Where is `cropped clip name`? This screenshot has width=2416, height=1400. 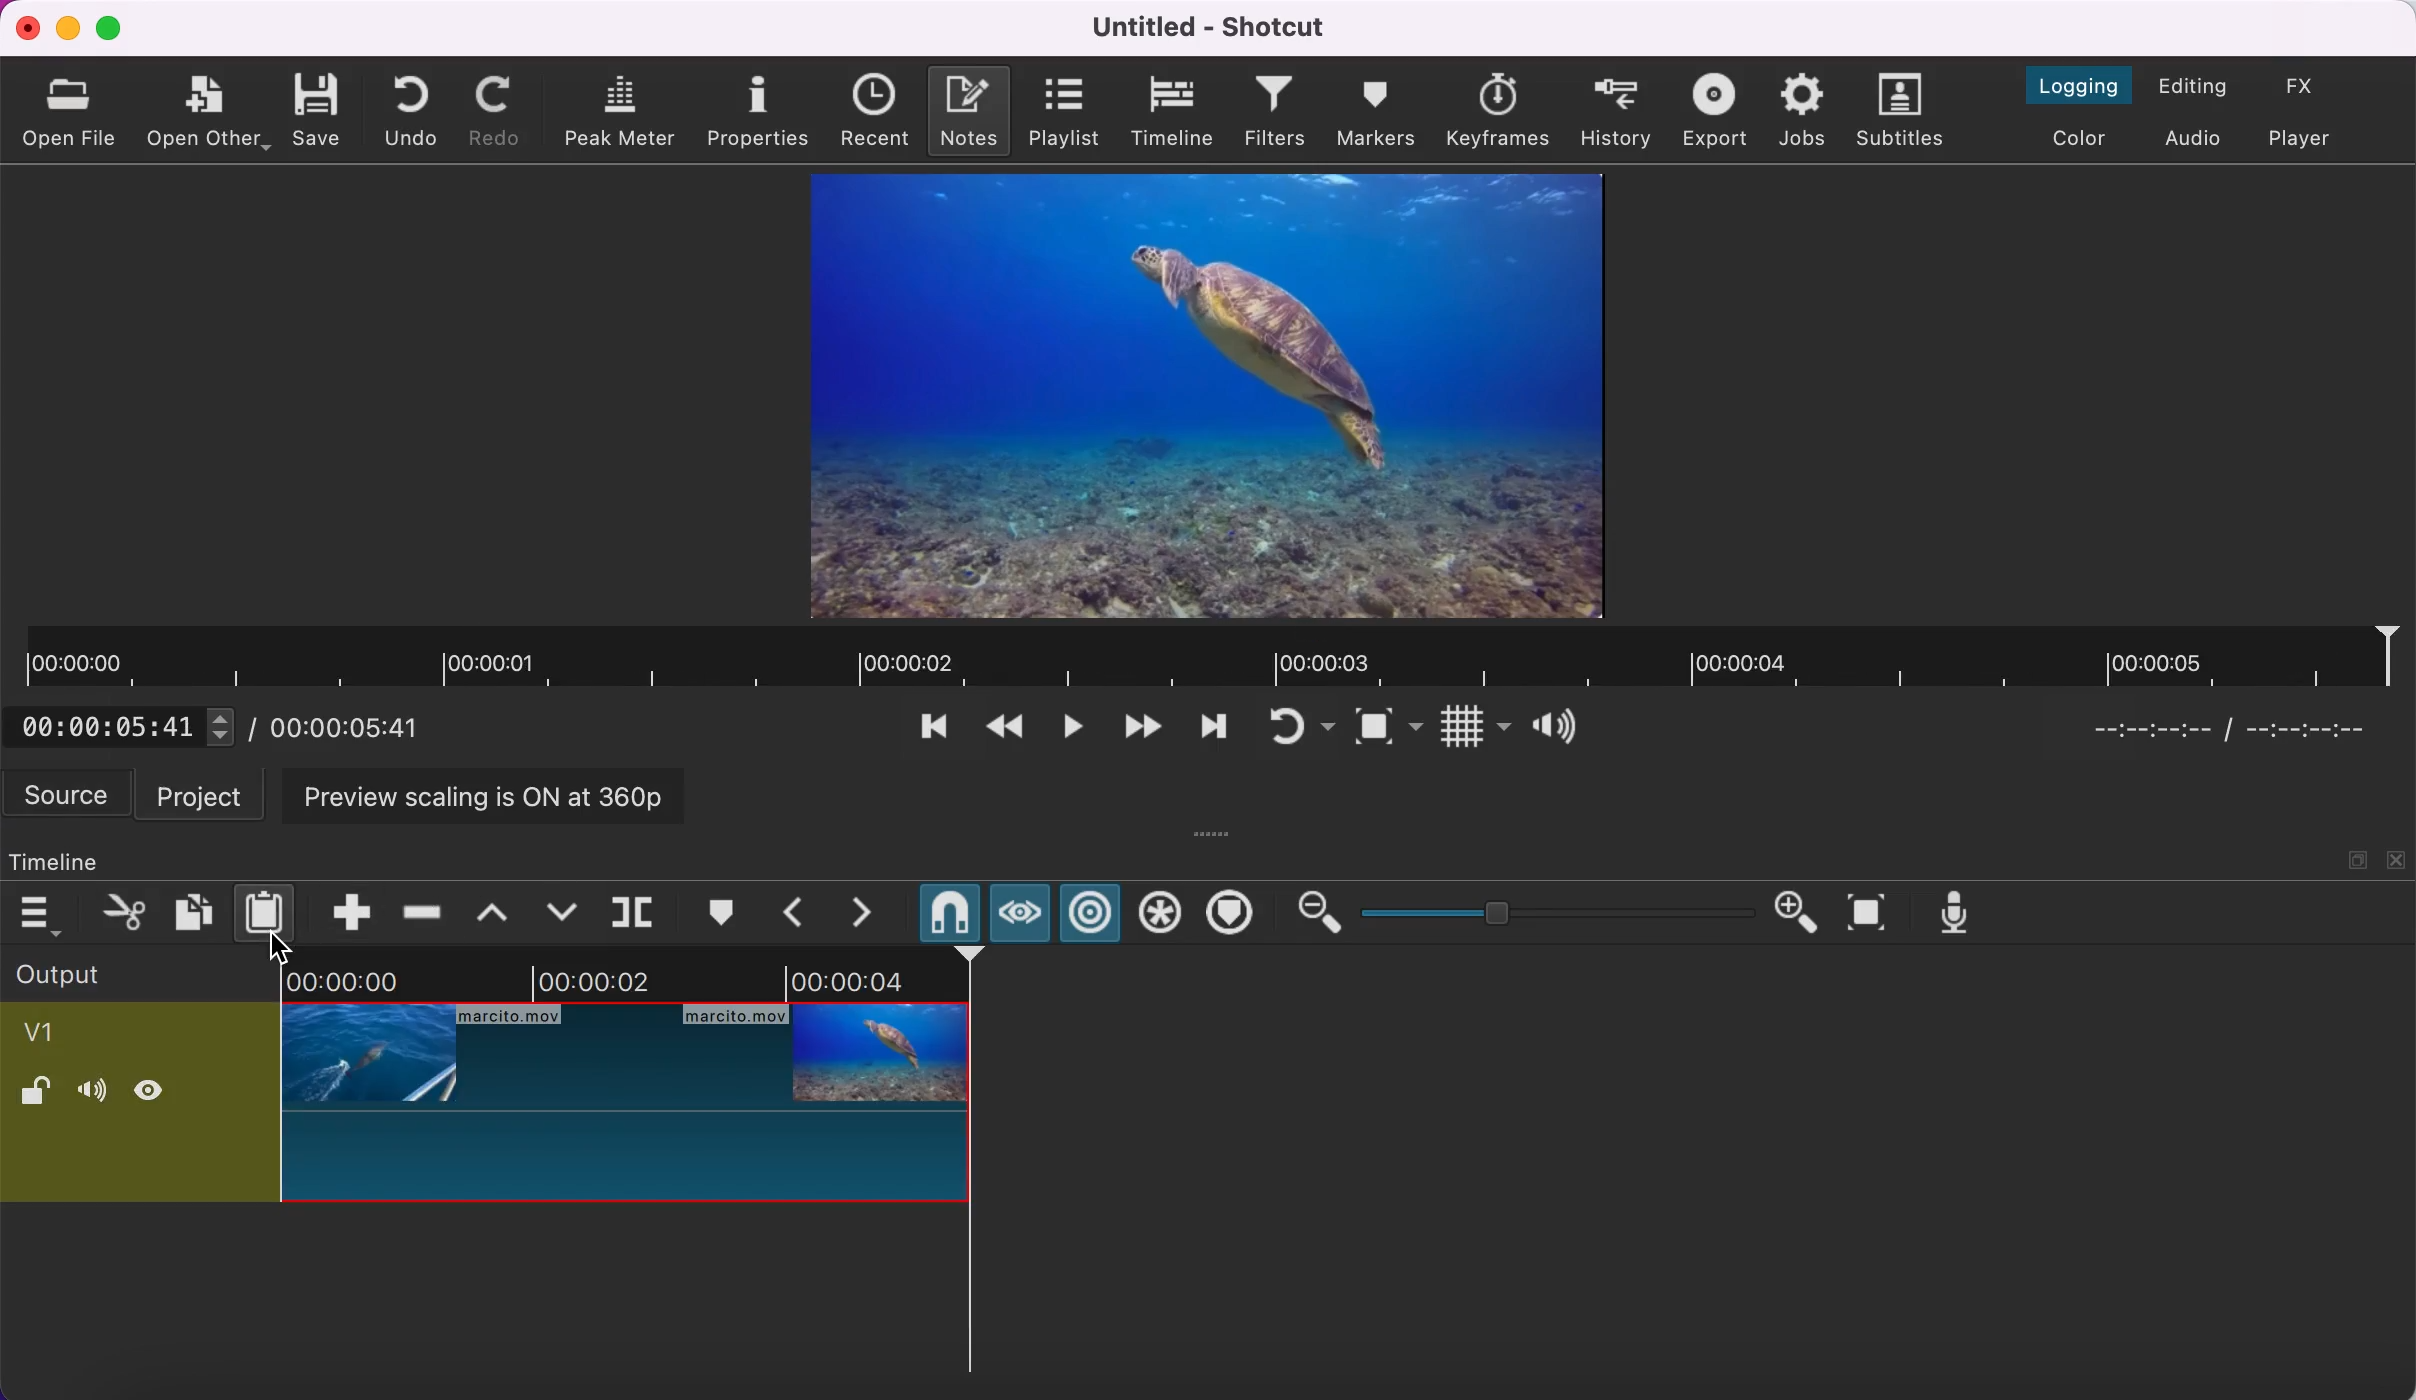 cropped clip name is located at coordinates (47, 1030).